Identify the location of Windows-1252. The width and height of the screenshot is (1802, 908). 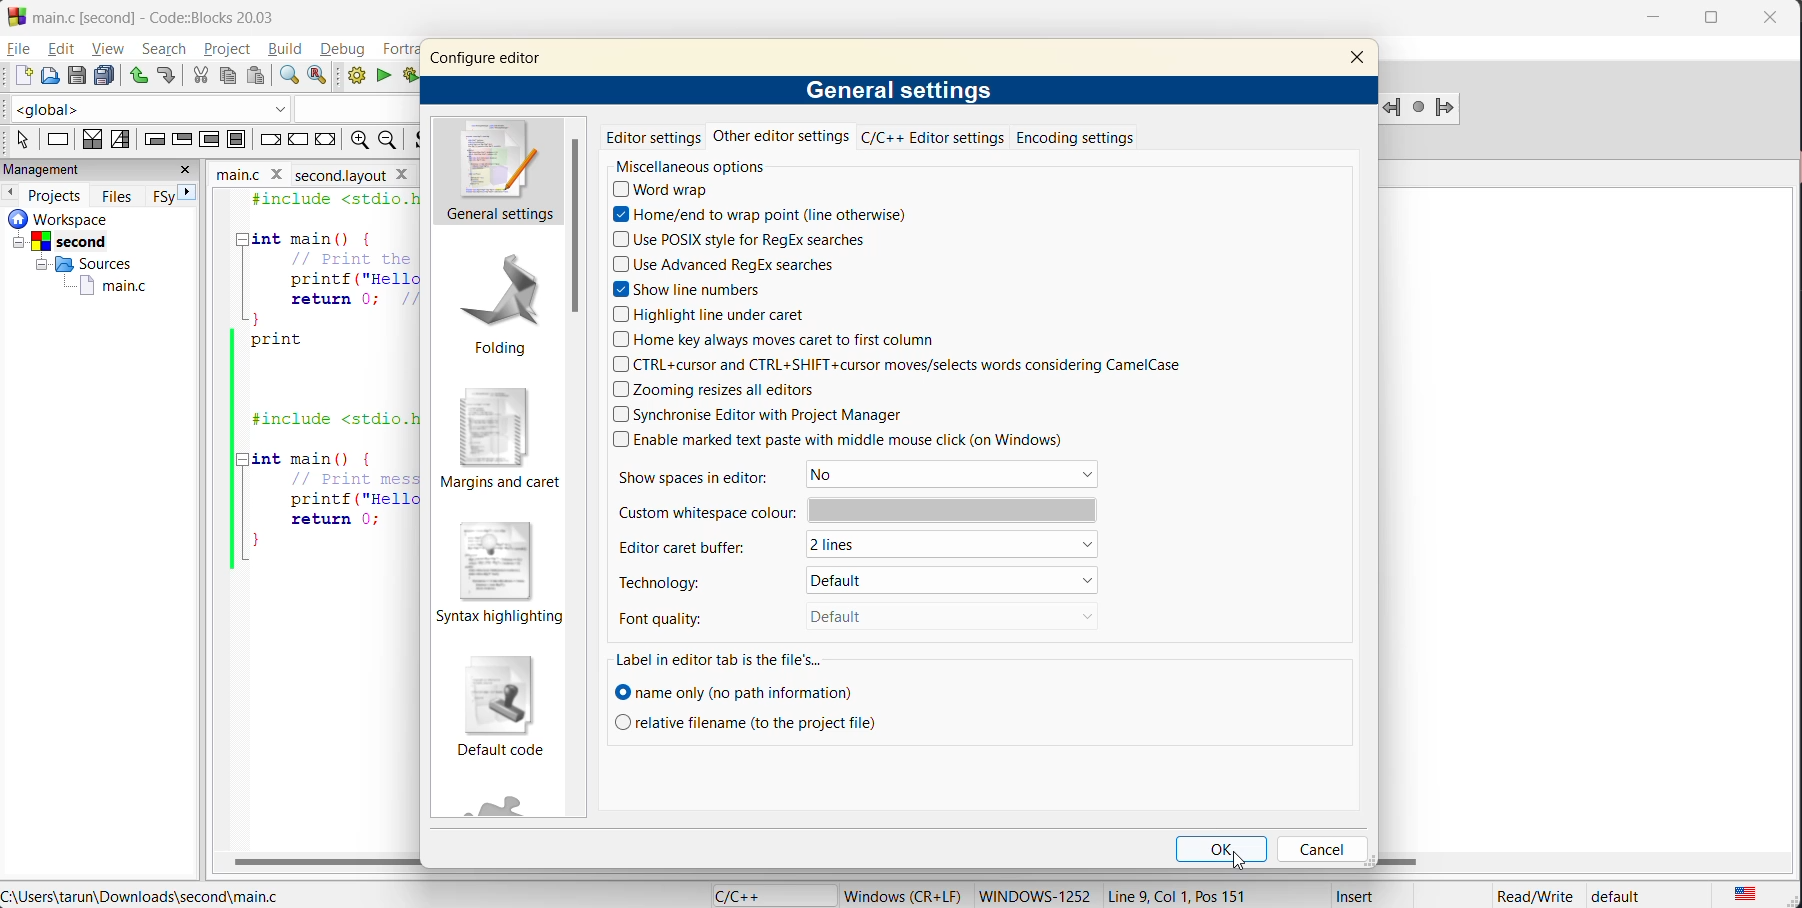
(1034, 894).